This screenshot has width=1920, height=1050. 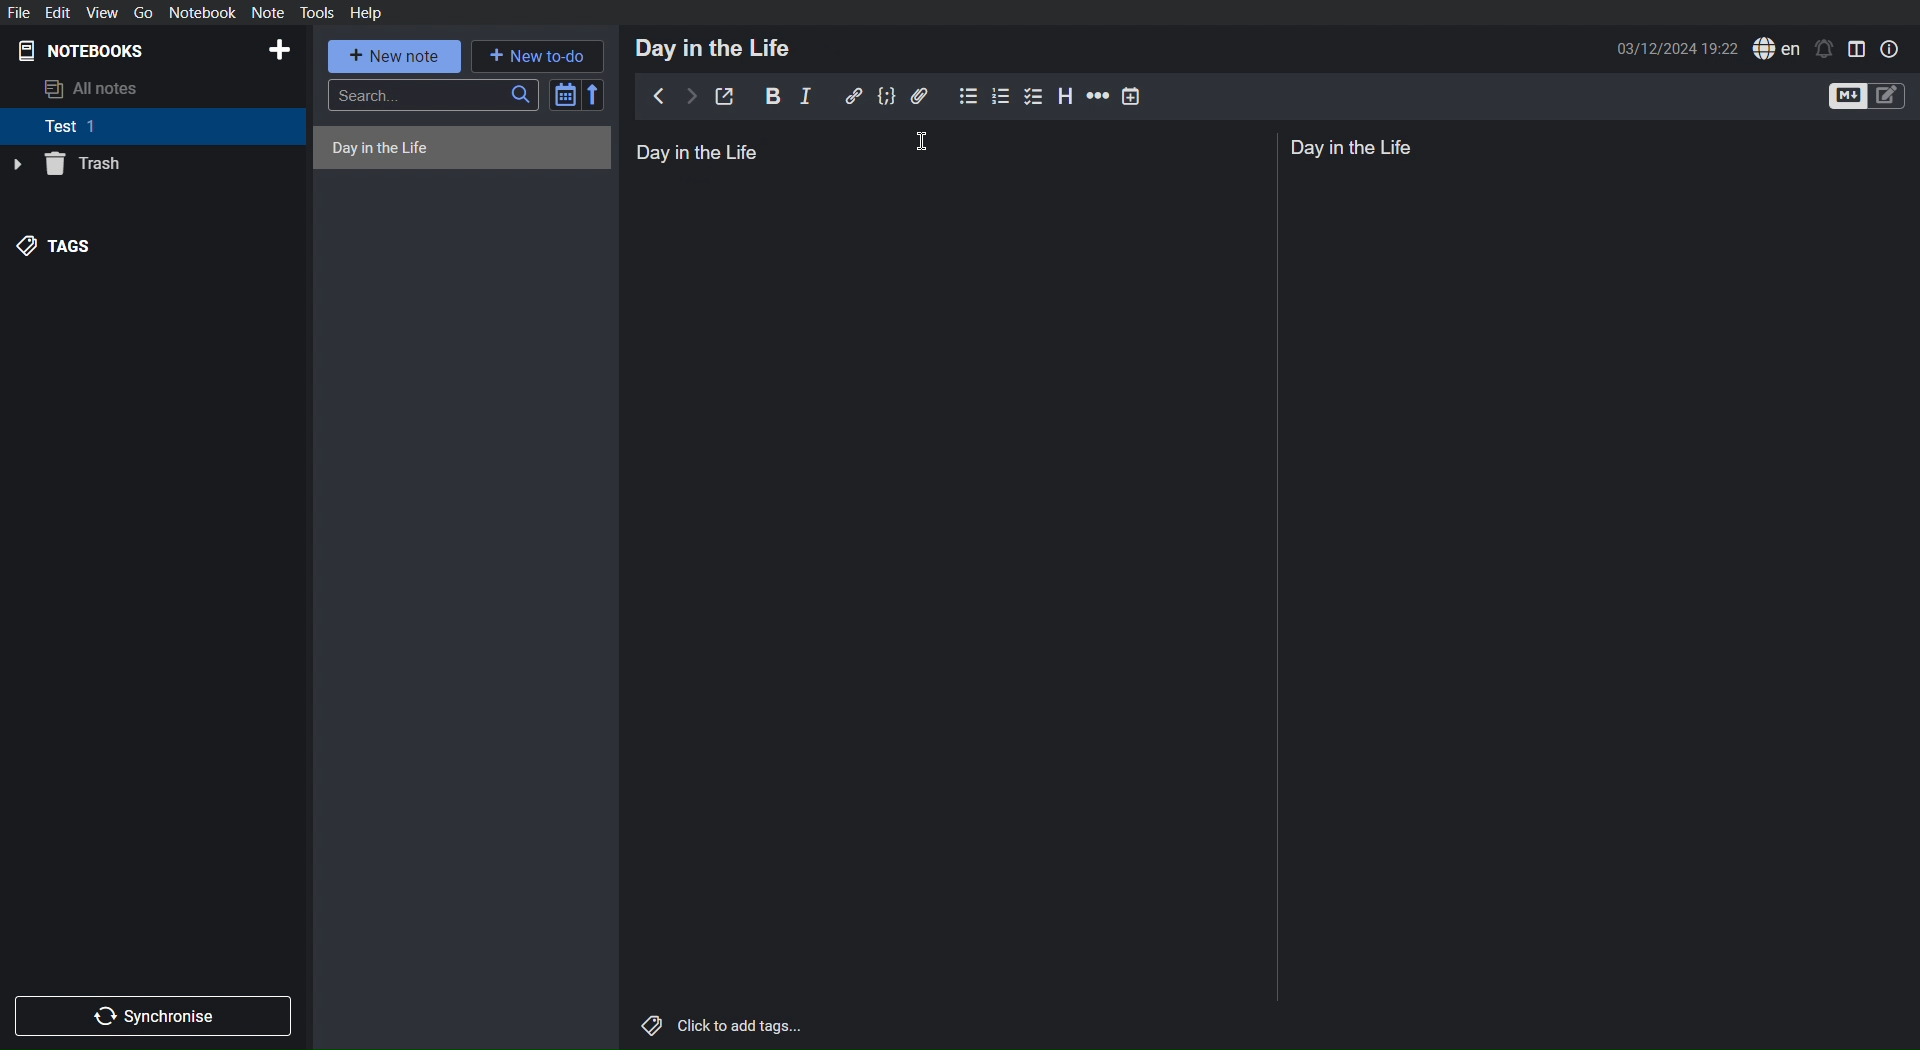 I want to click on Tags, so click(x=56, y=247).